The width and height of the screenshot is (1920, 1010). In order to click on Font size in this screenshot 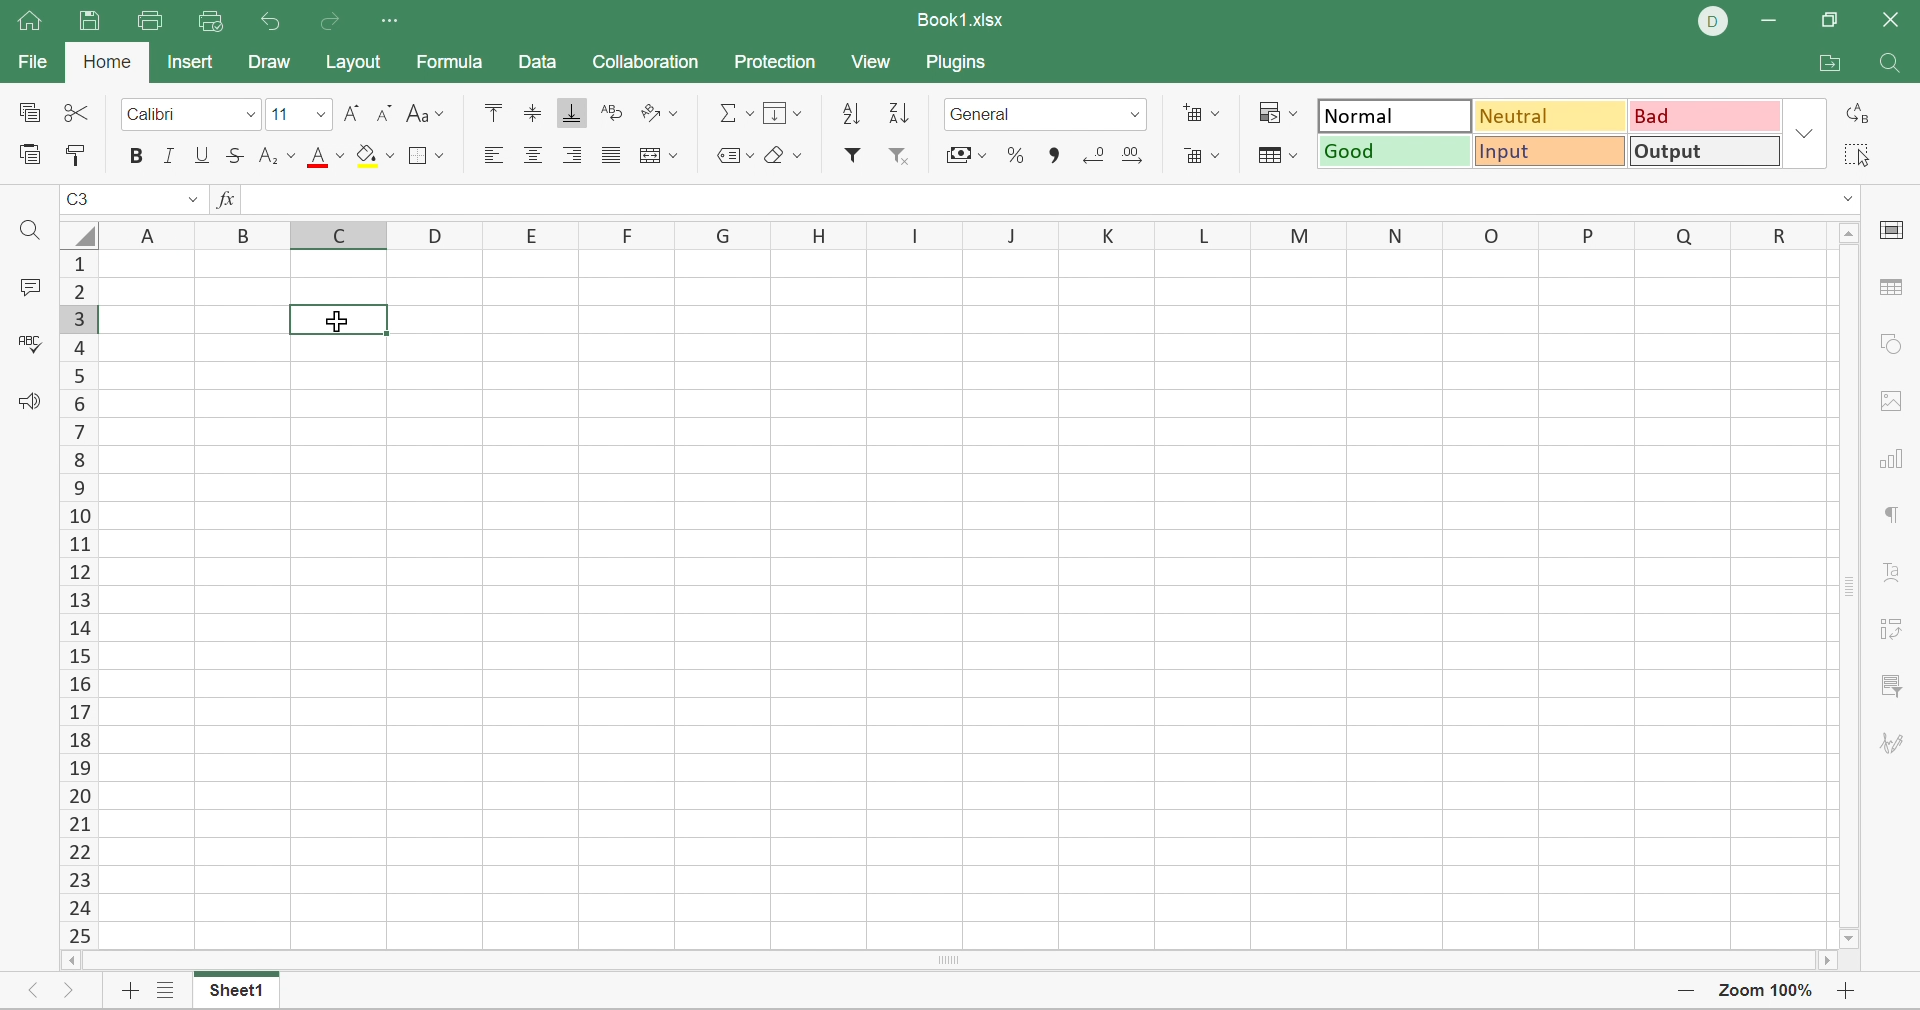, I will do `click(281, 115)`.